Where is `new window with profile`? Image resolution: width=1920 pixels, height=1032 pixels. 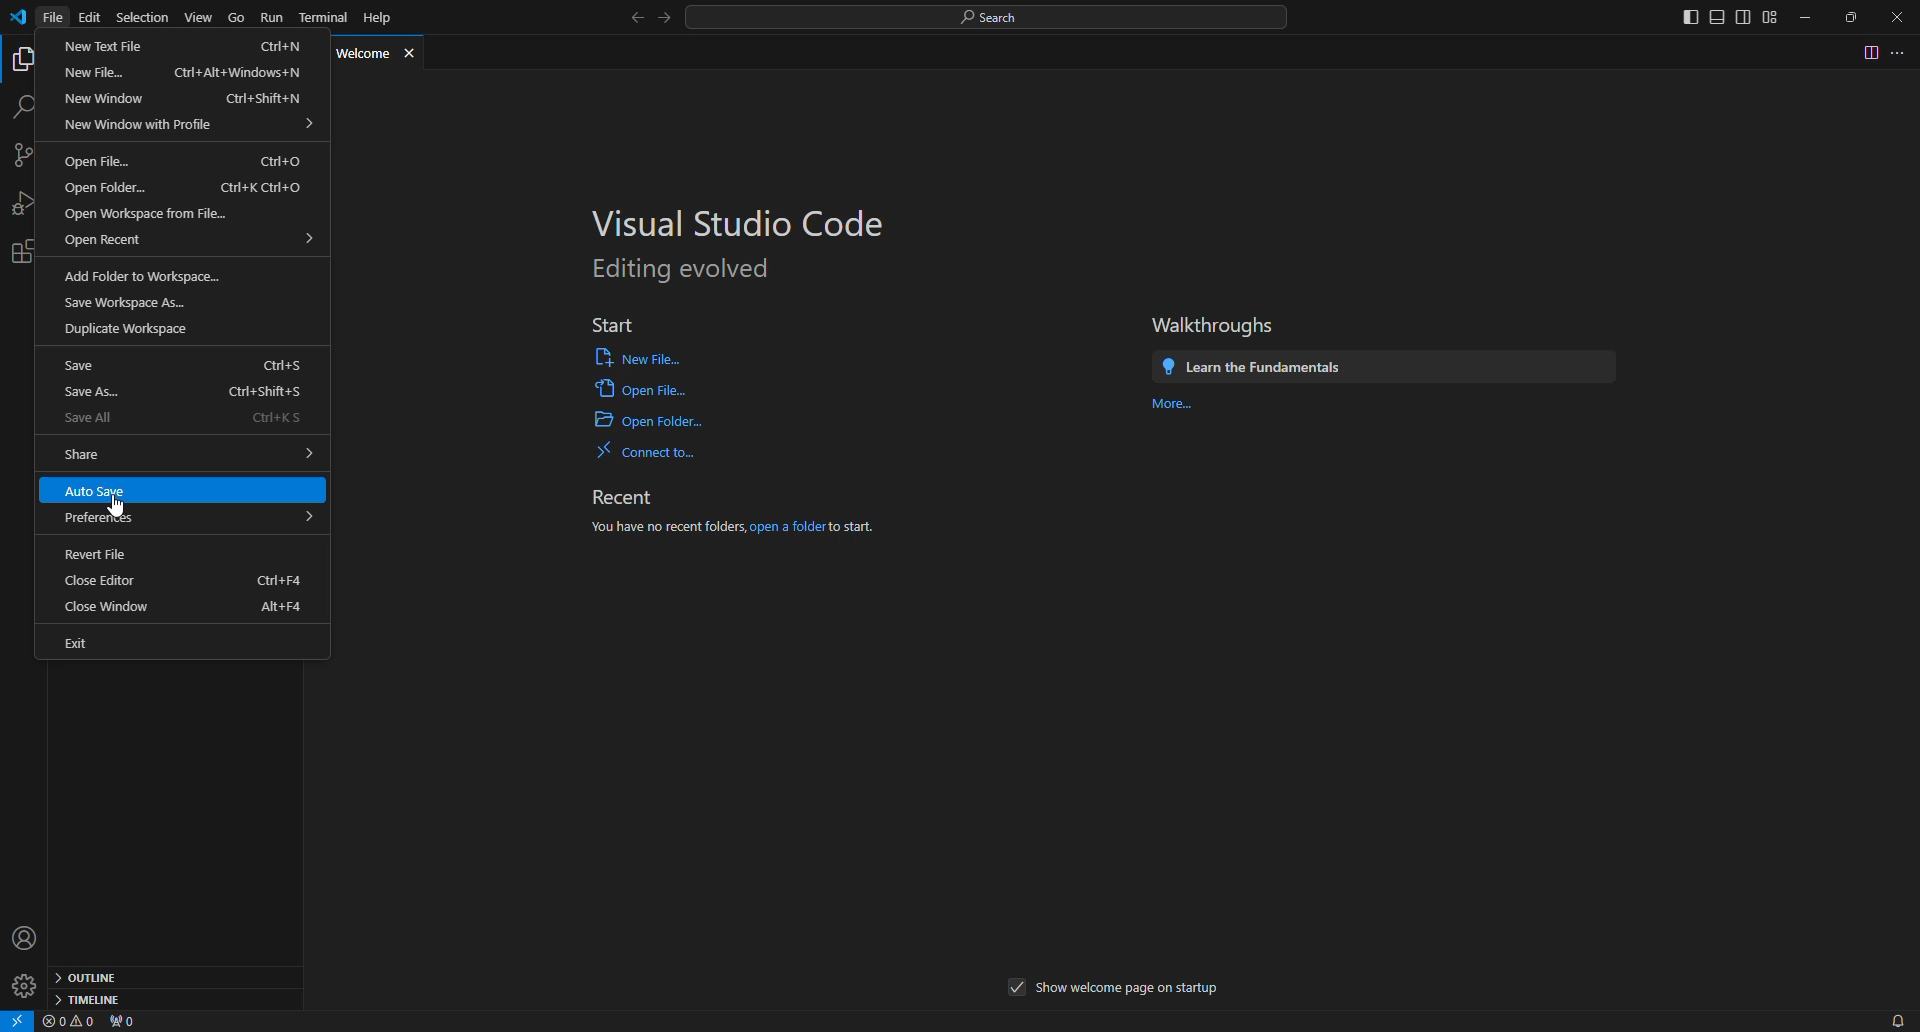
new window with profile is located at coordinates (136, 124).